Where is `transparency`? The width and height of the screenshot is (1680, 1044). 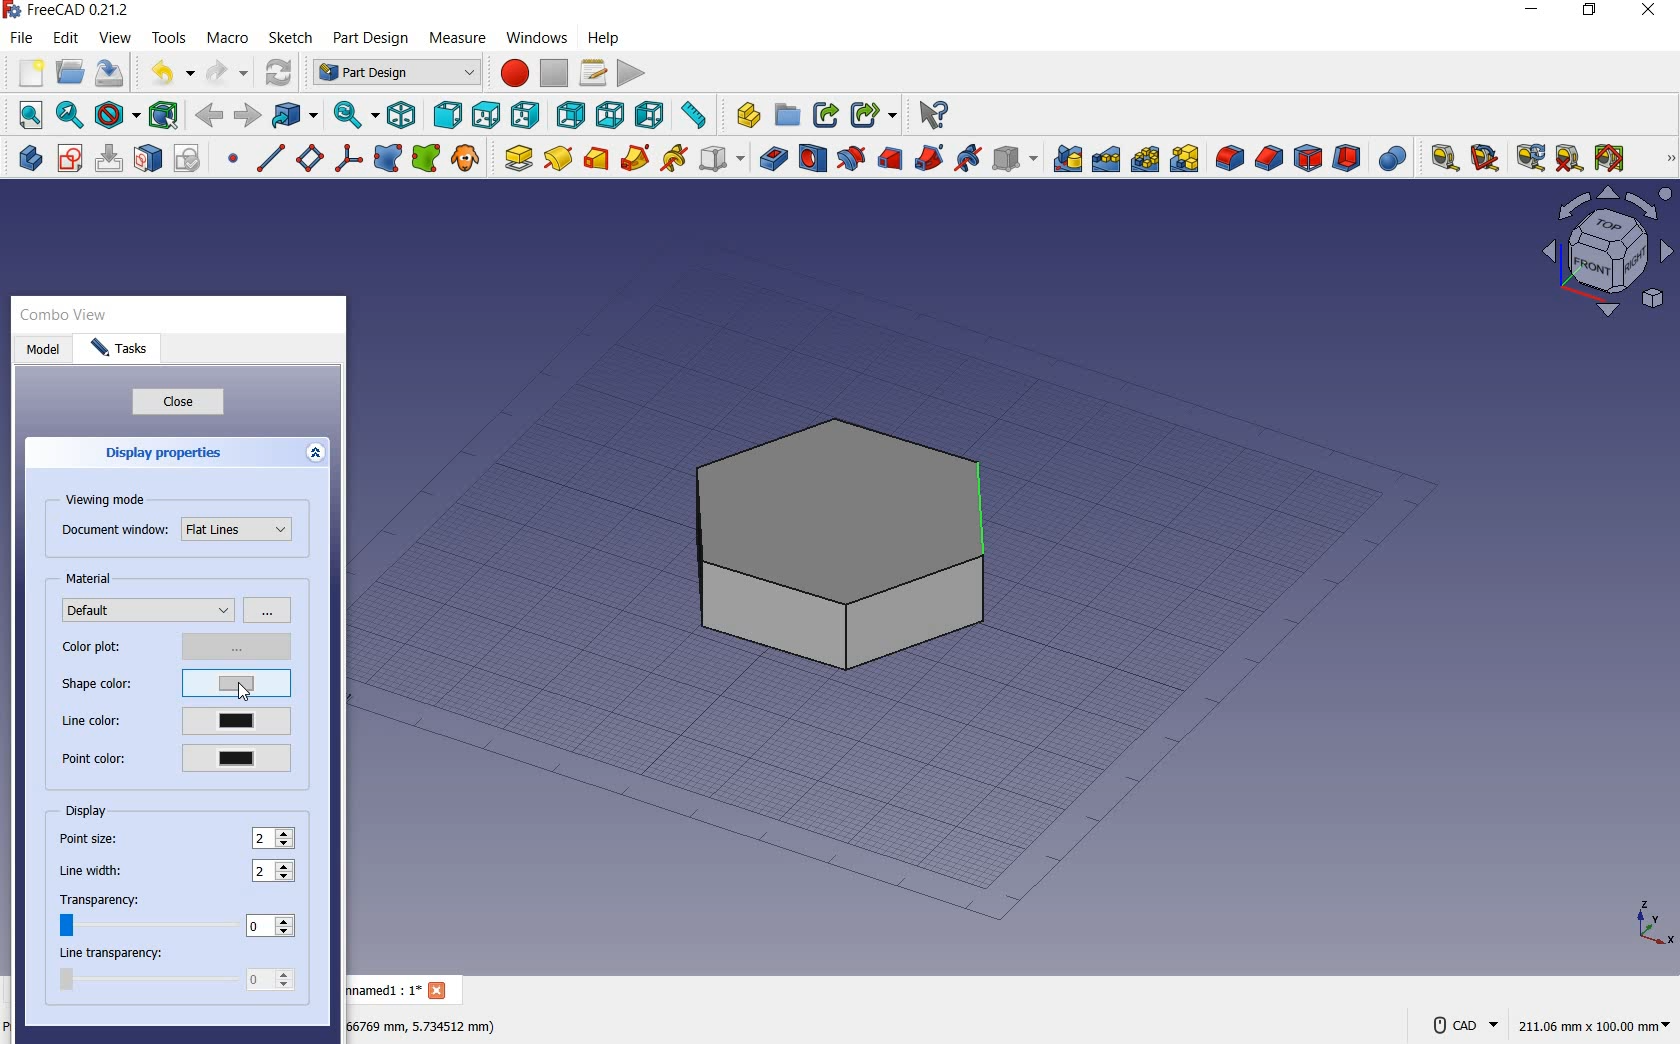 transparency is located at coordinates (140, 914).